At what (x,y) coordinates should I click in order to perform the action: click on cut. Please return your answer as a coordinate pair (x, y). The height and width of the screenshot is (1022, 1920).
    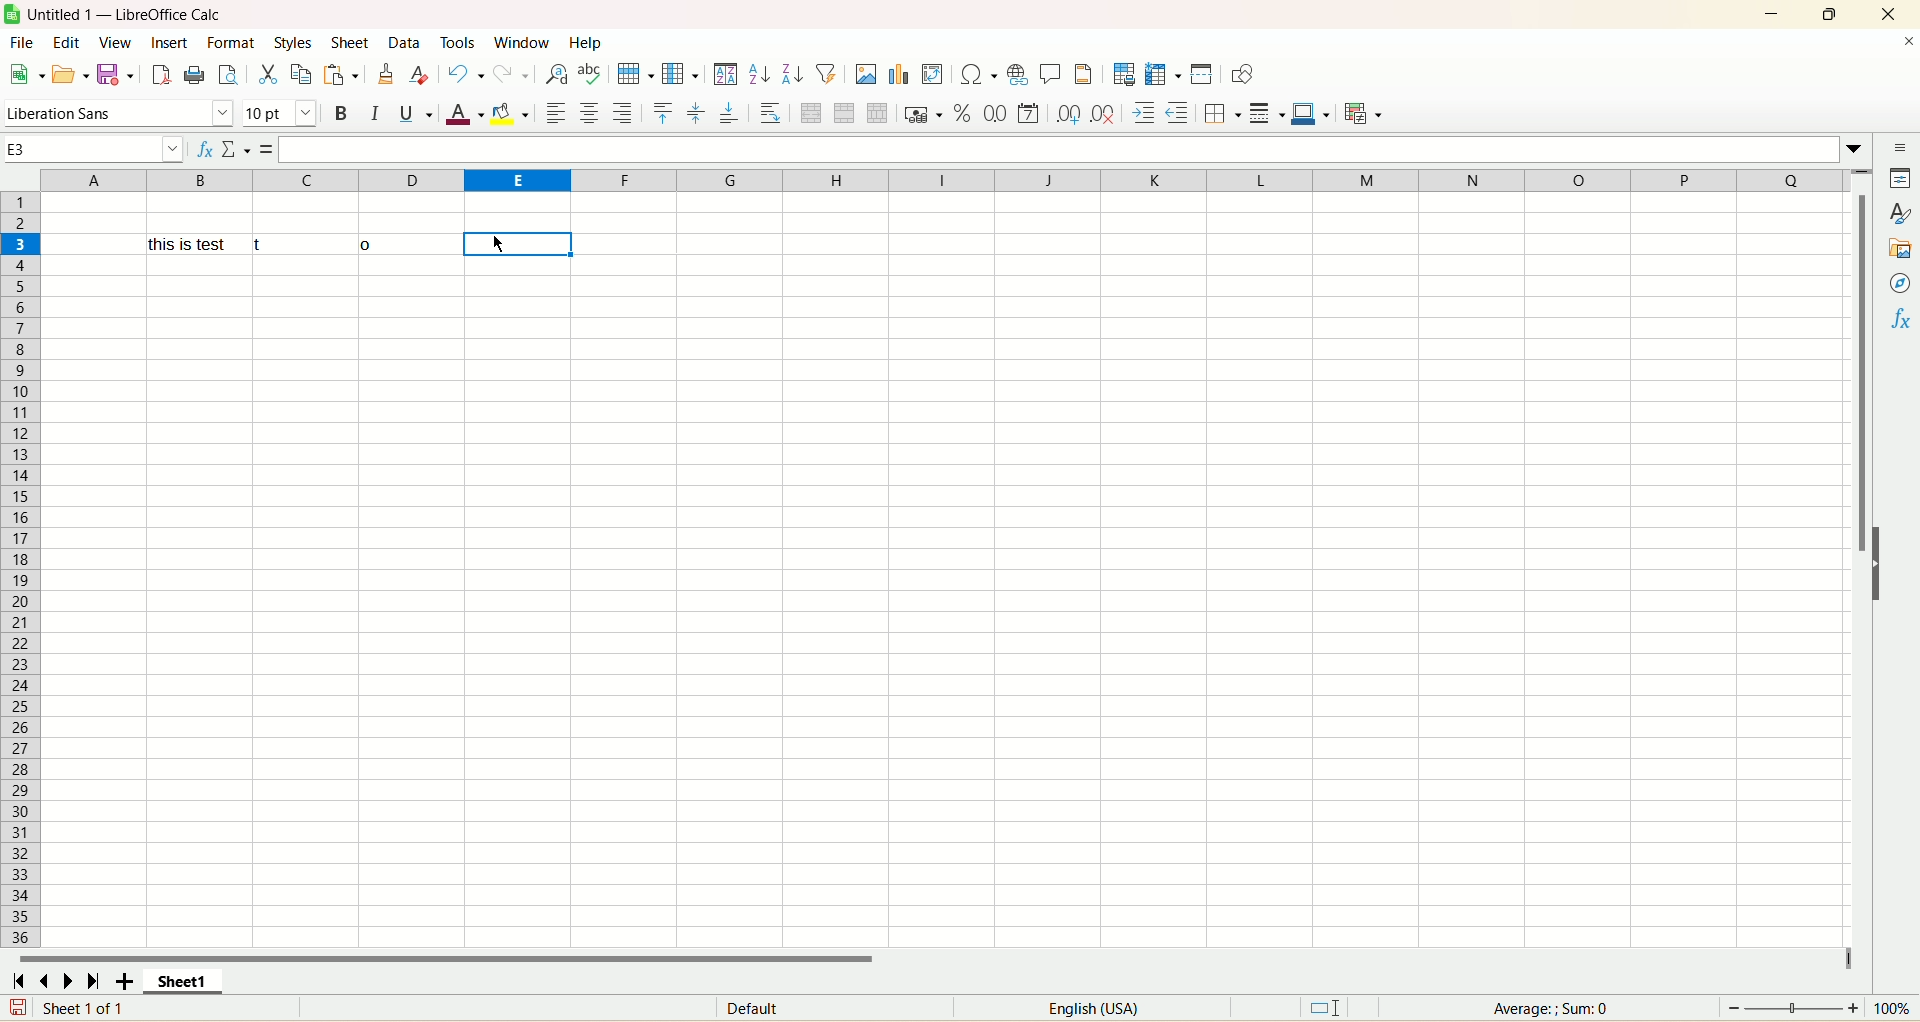
    Looking at the image, I should click on (267, 76).